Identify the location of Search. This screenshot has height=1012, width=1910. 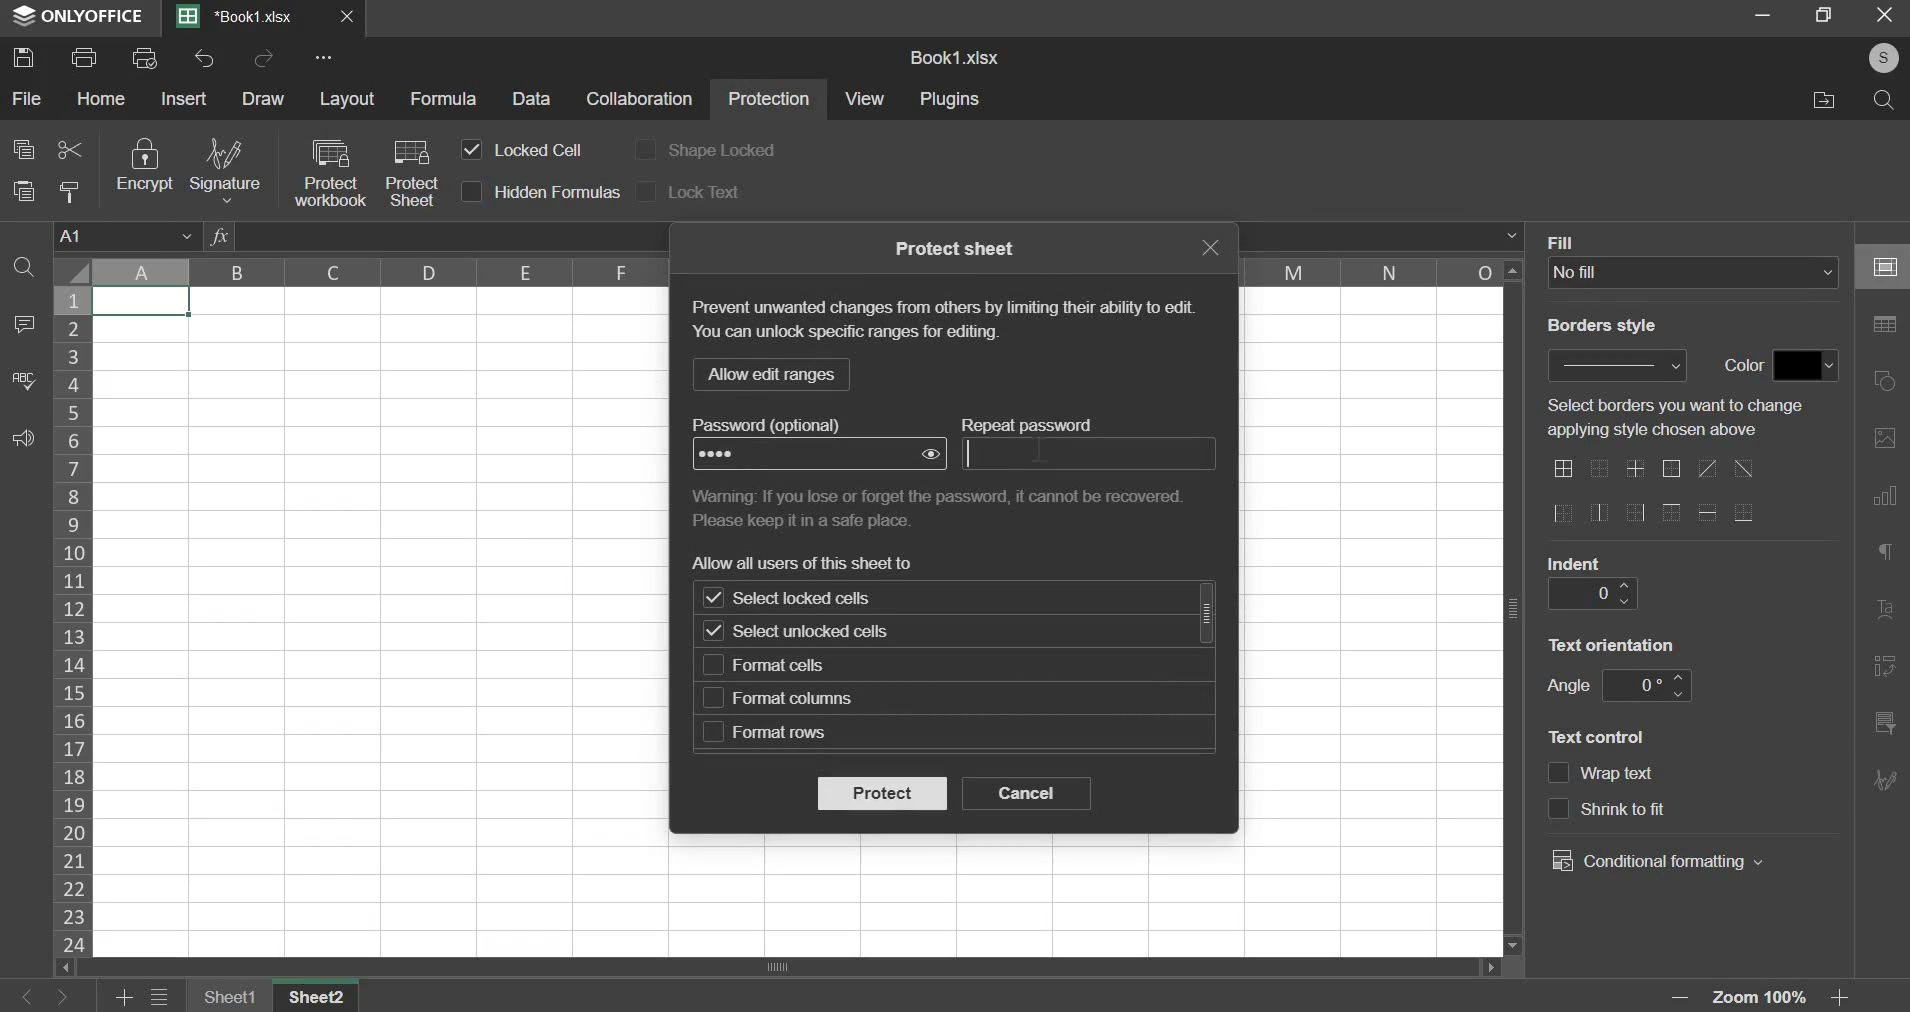
(1885, 101).